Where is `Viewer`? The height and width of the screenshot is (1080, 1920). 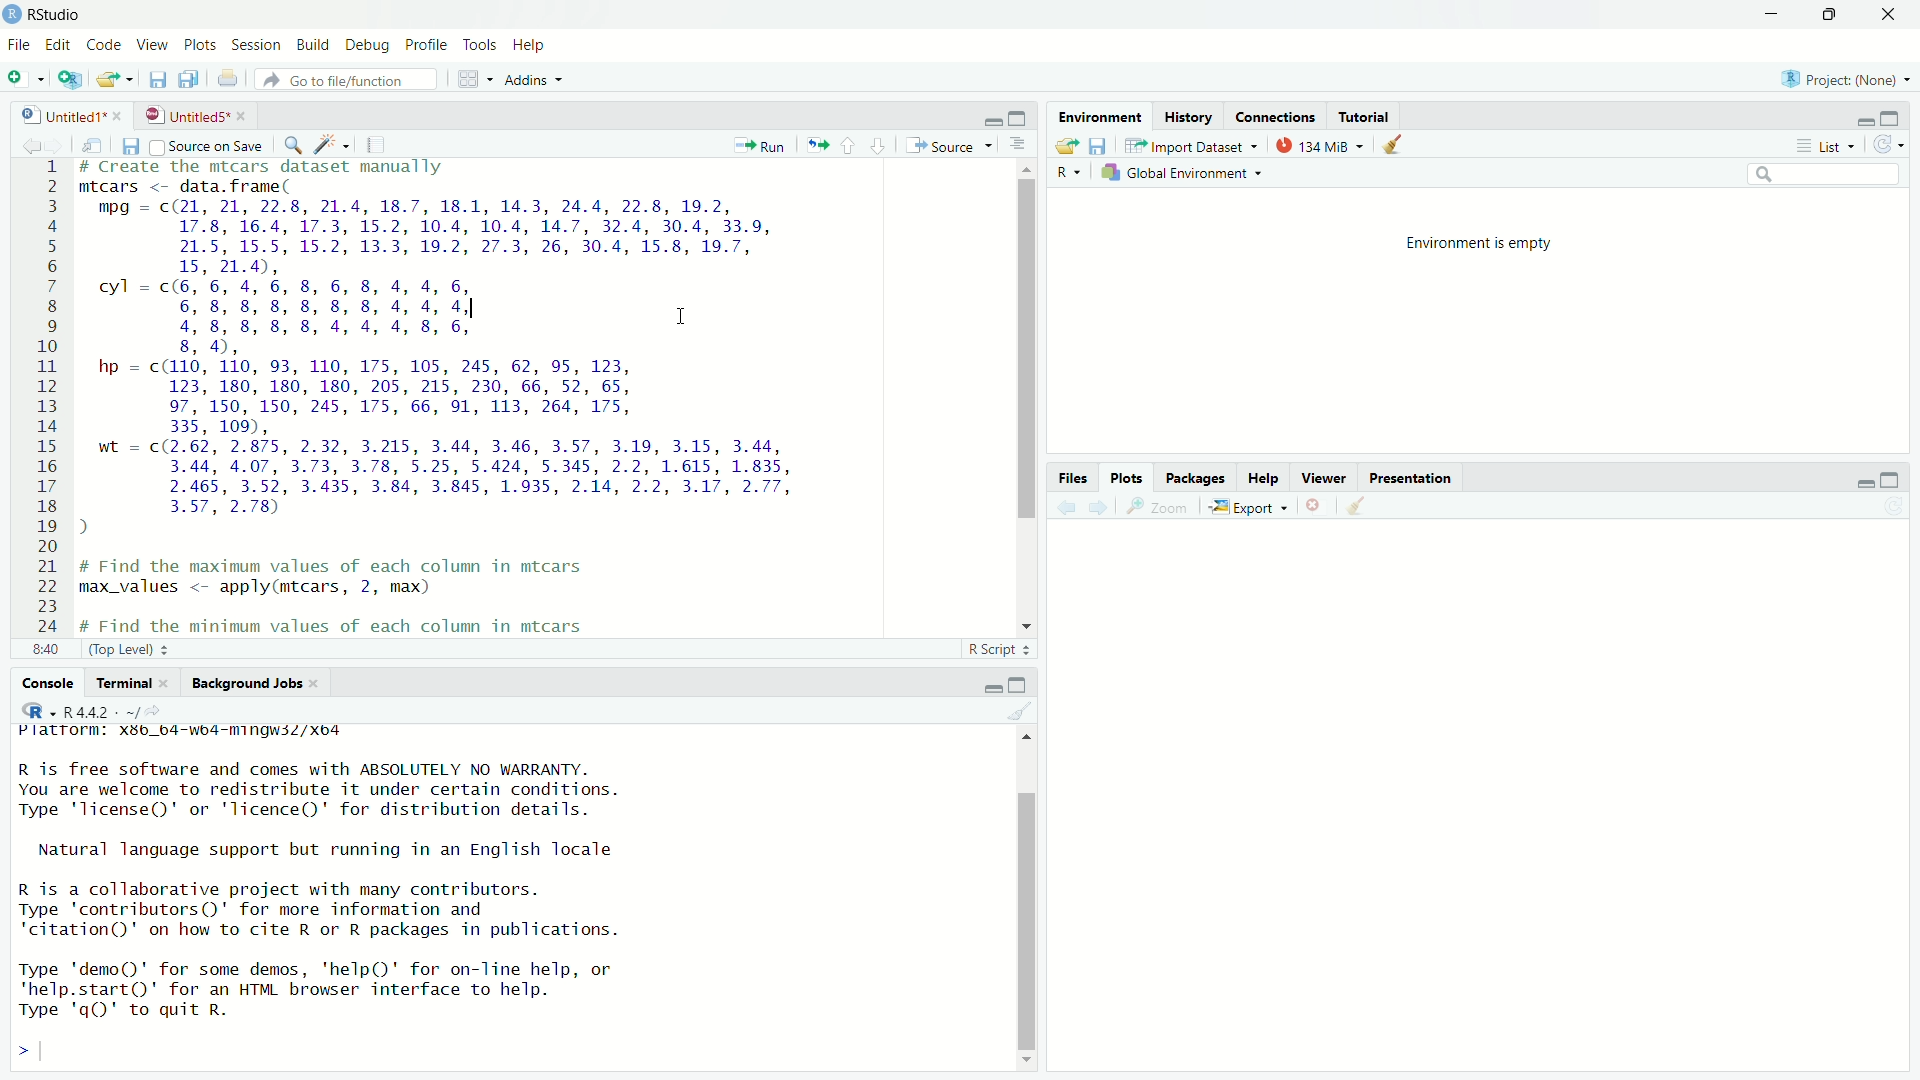
Viewer is located at coordinates (1320, 474).